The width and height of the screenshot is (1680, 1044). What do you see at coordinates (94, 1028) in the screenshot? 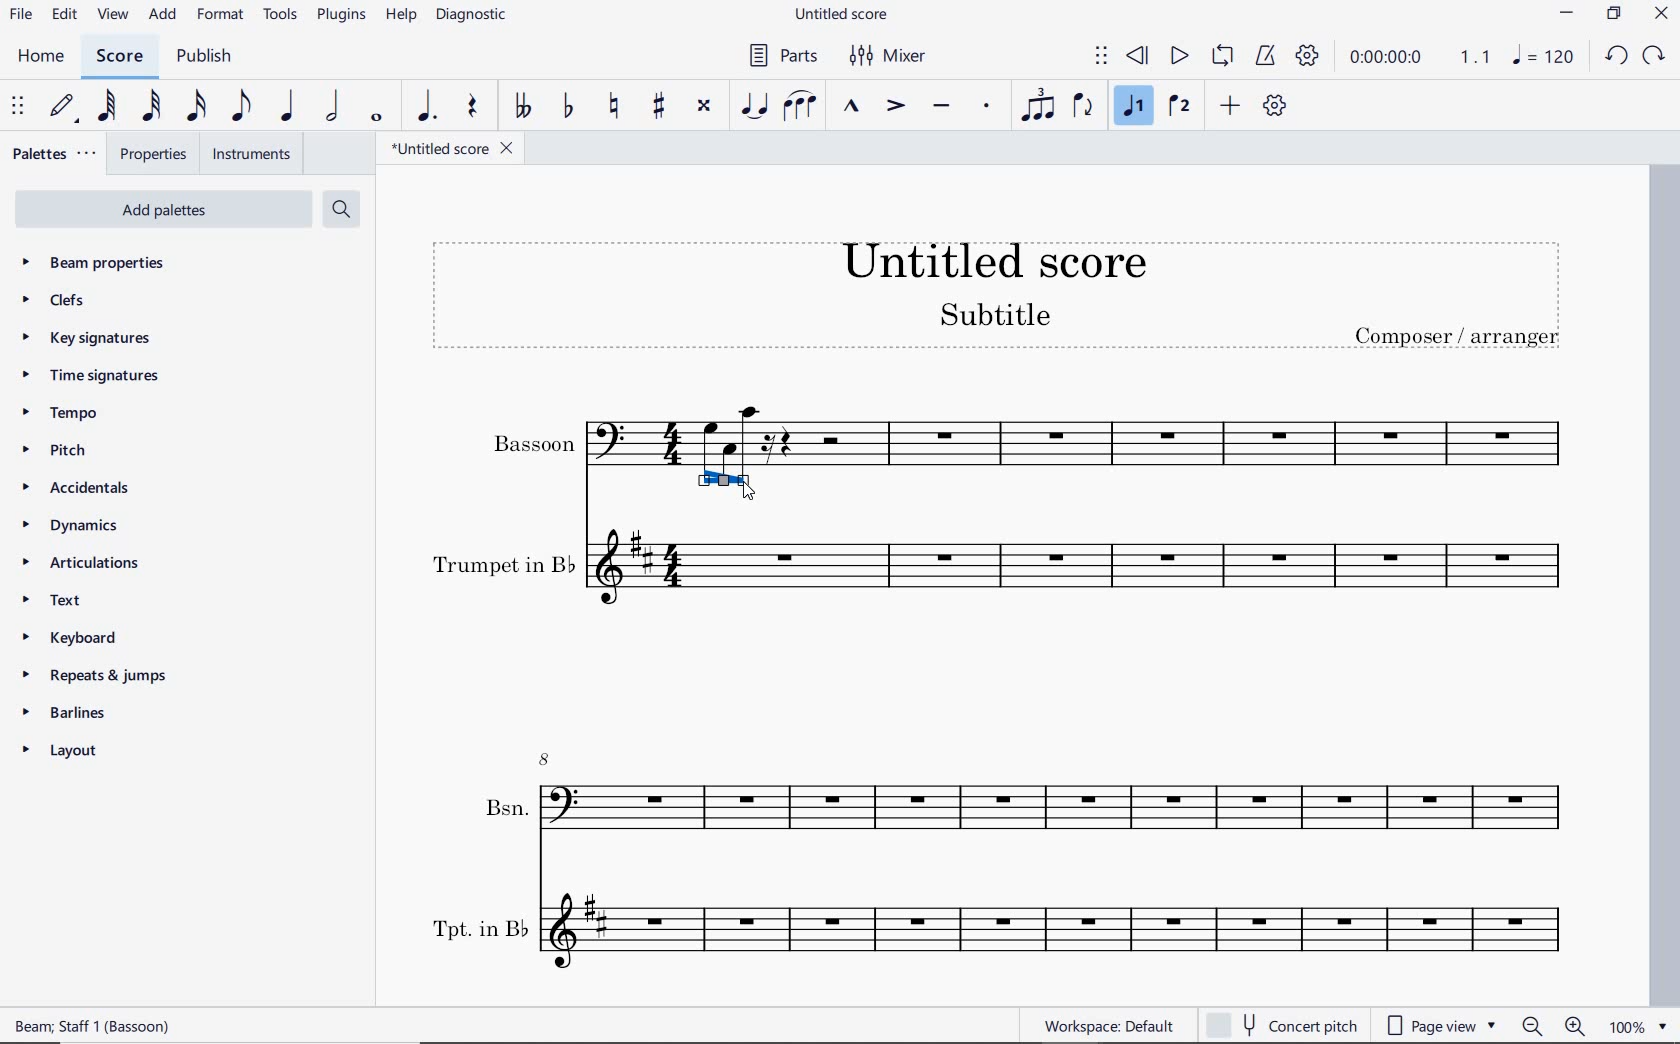
I see `score description` at bounding box center [94, 1028].